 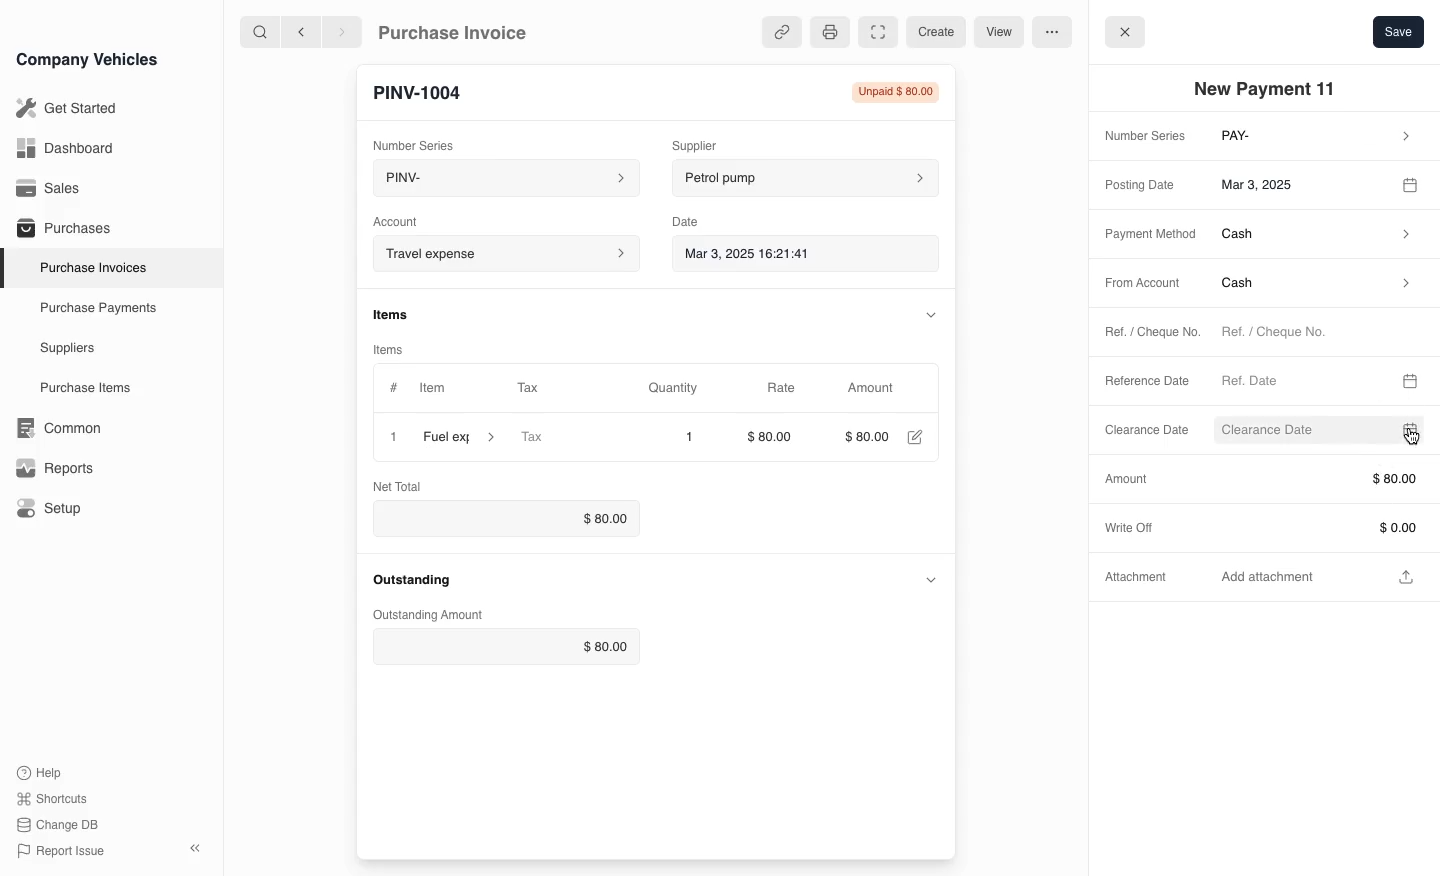 I want to click on Common, so click(x=54, y=428).